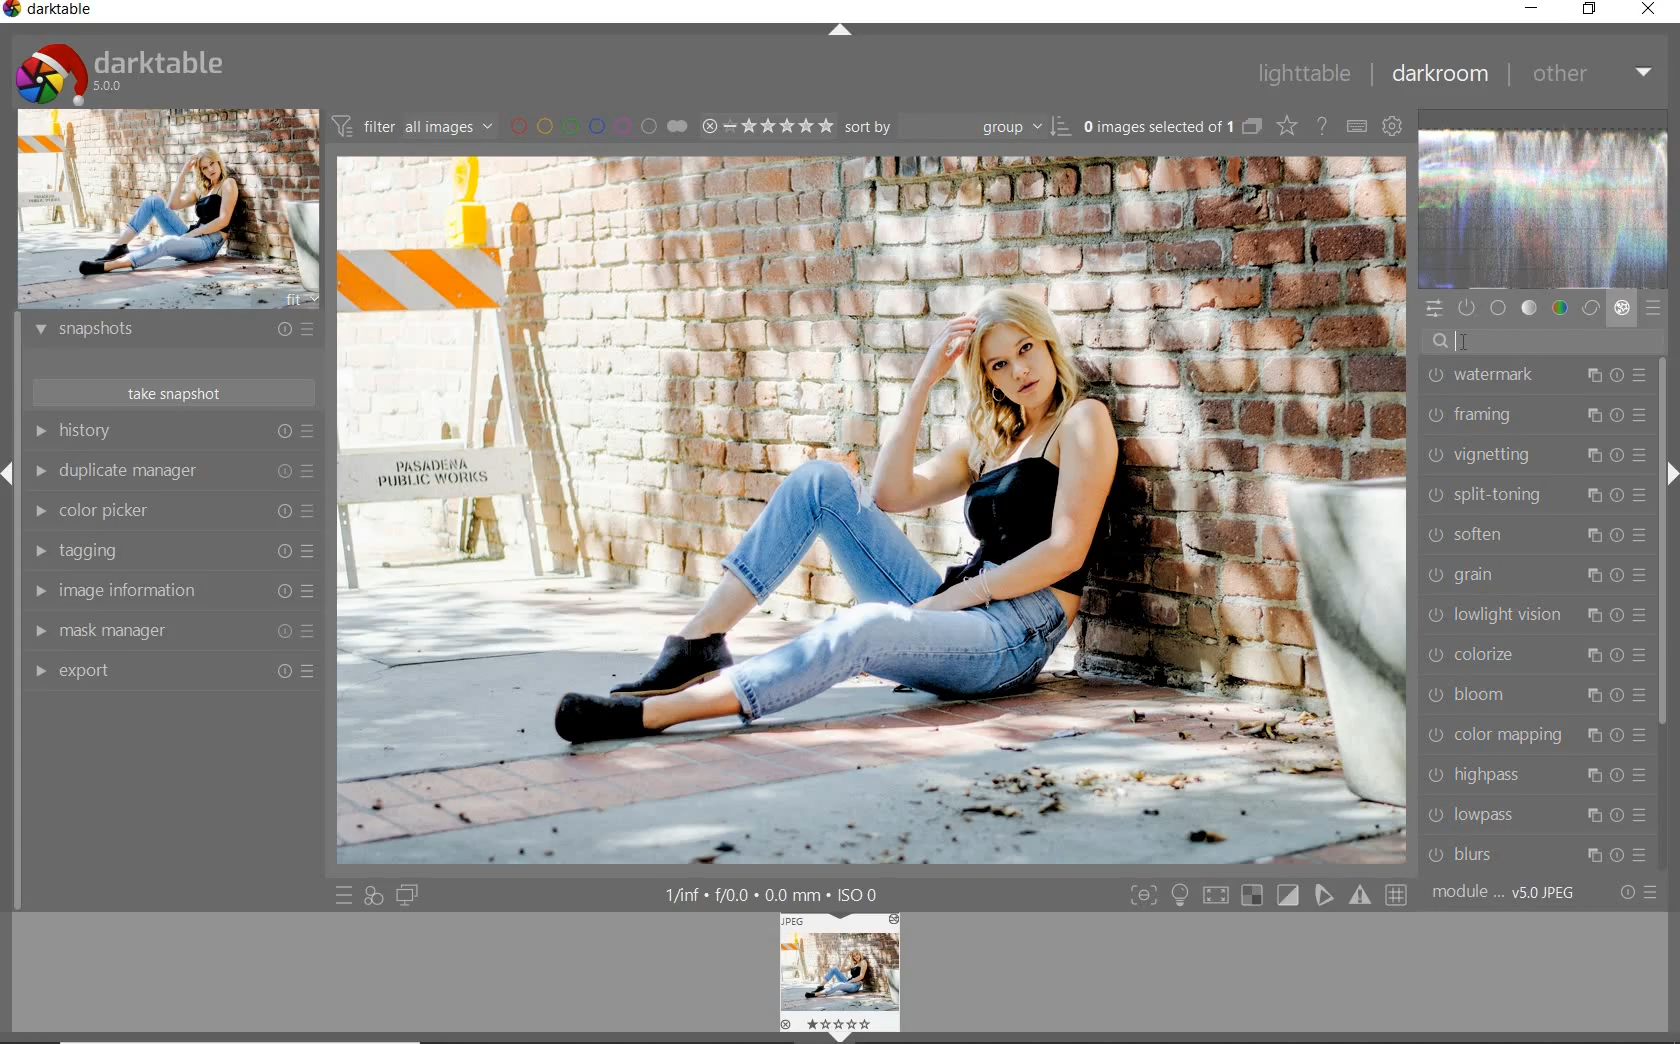 Image resolution: width=1680 pixels, height=1044 pixels. What do you see at coordinates (1536, 413) in the screenshot?
I see `framing` at bounding box center [1536, 413].